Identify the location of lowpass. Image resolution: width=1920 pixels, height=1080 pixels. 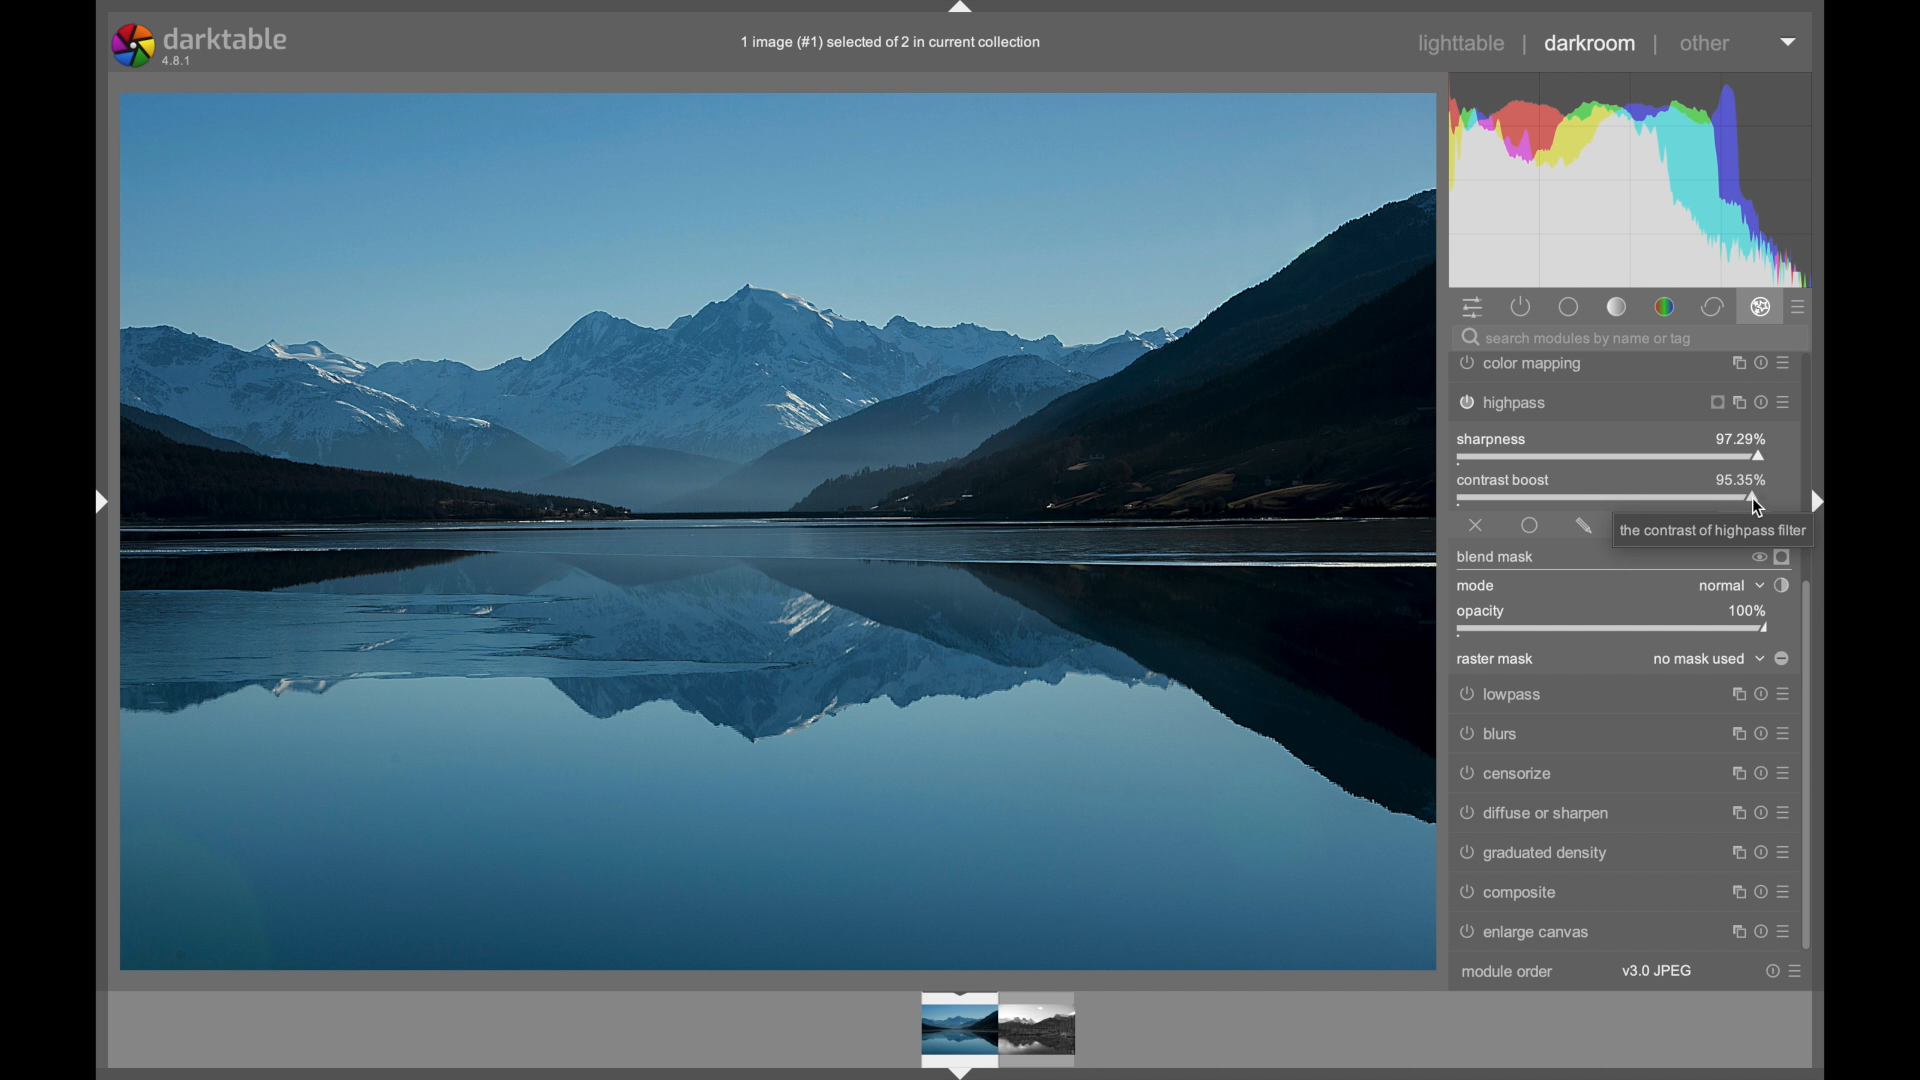
(1621, 696).